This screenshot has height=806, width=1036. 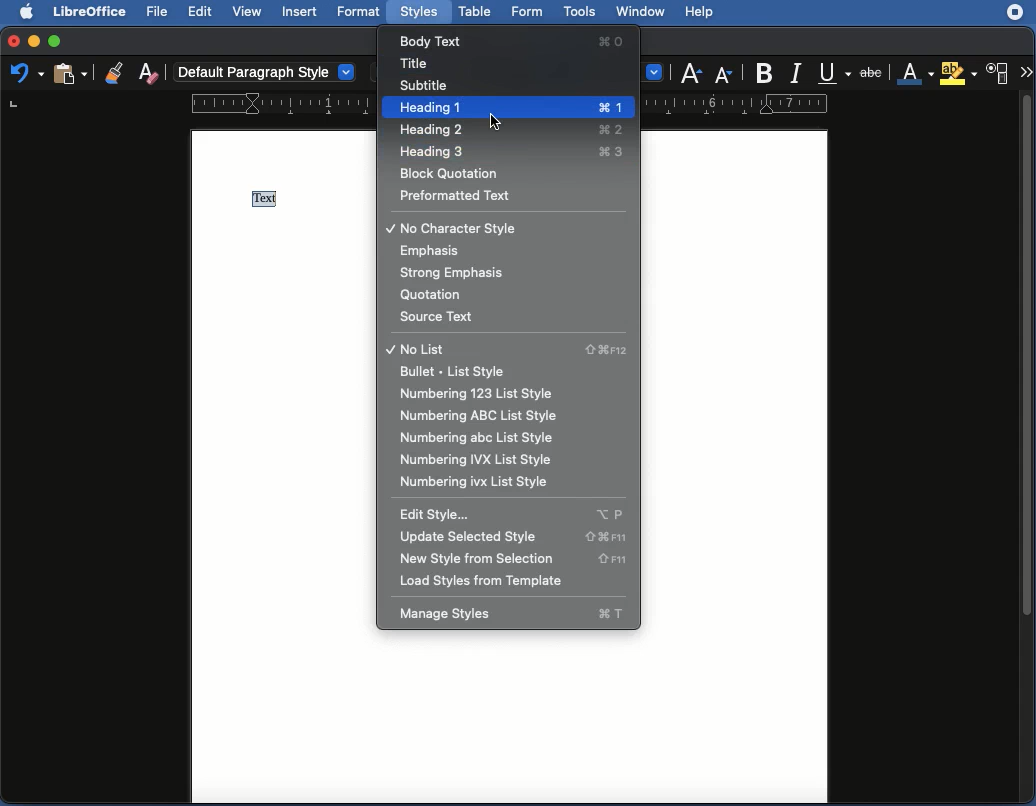 I want to click on Size decrease, so click(x=725, y=74).